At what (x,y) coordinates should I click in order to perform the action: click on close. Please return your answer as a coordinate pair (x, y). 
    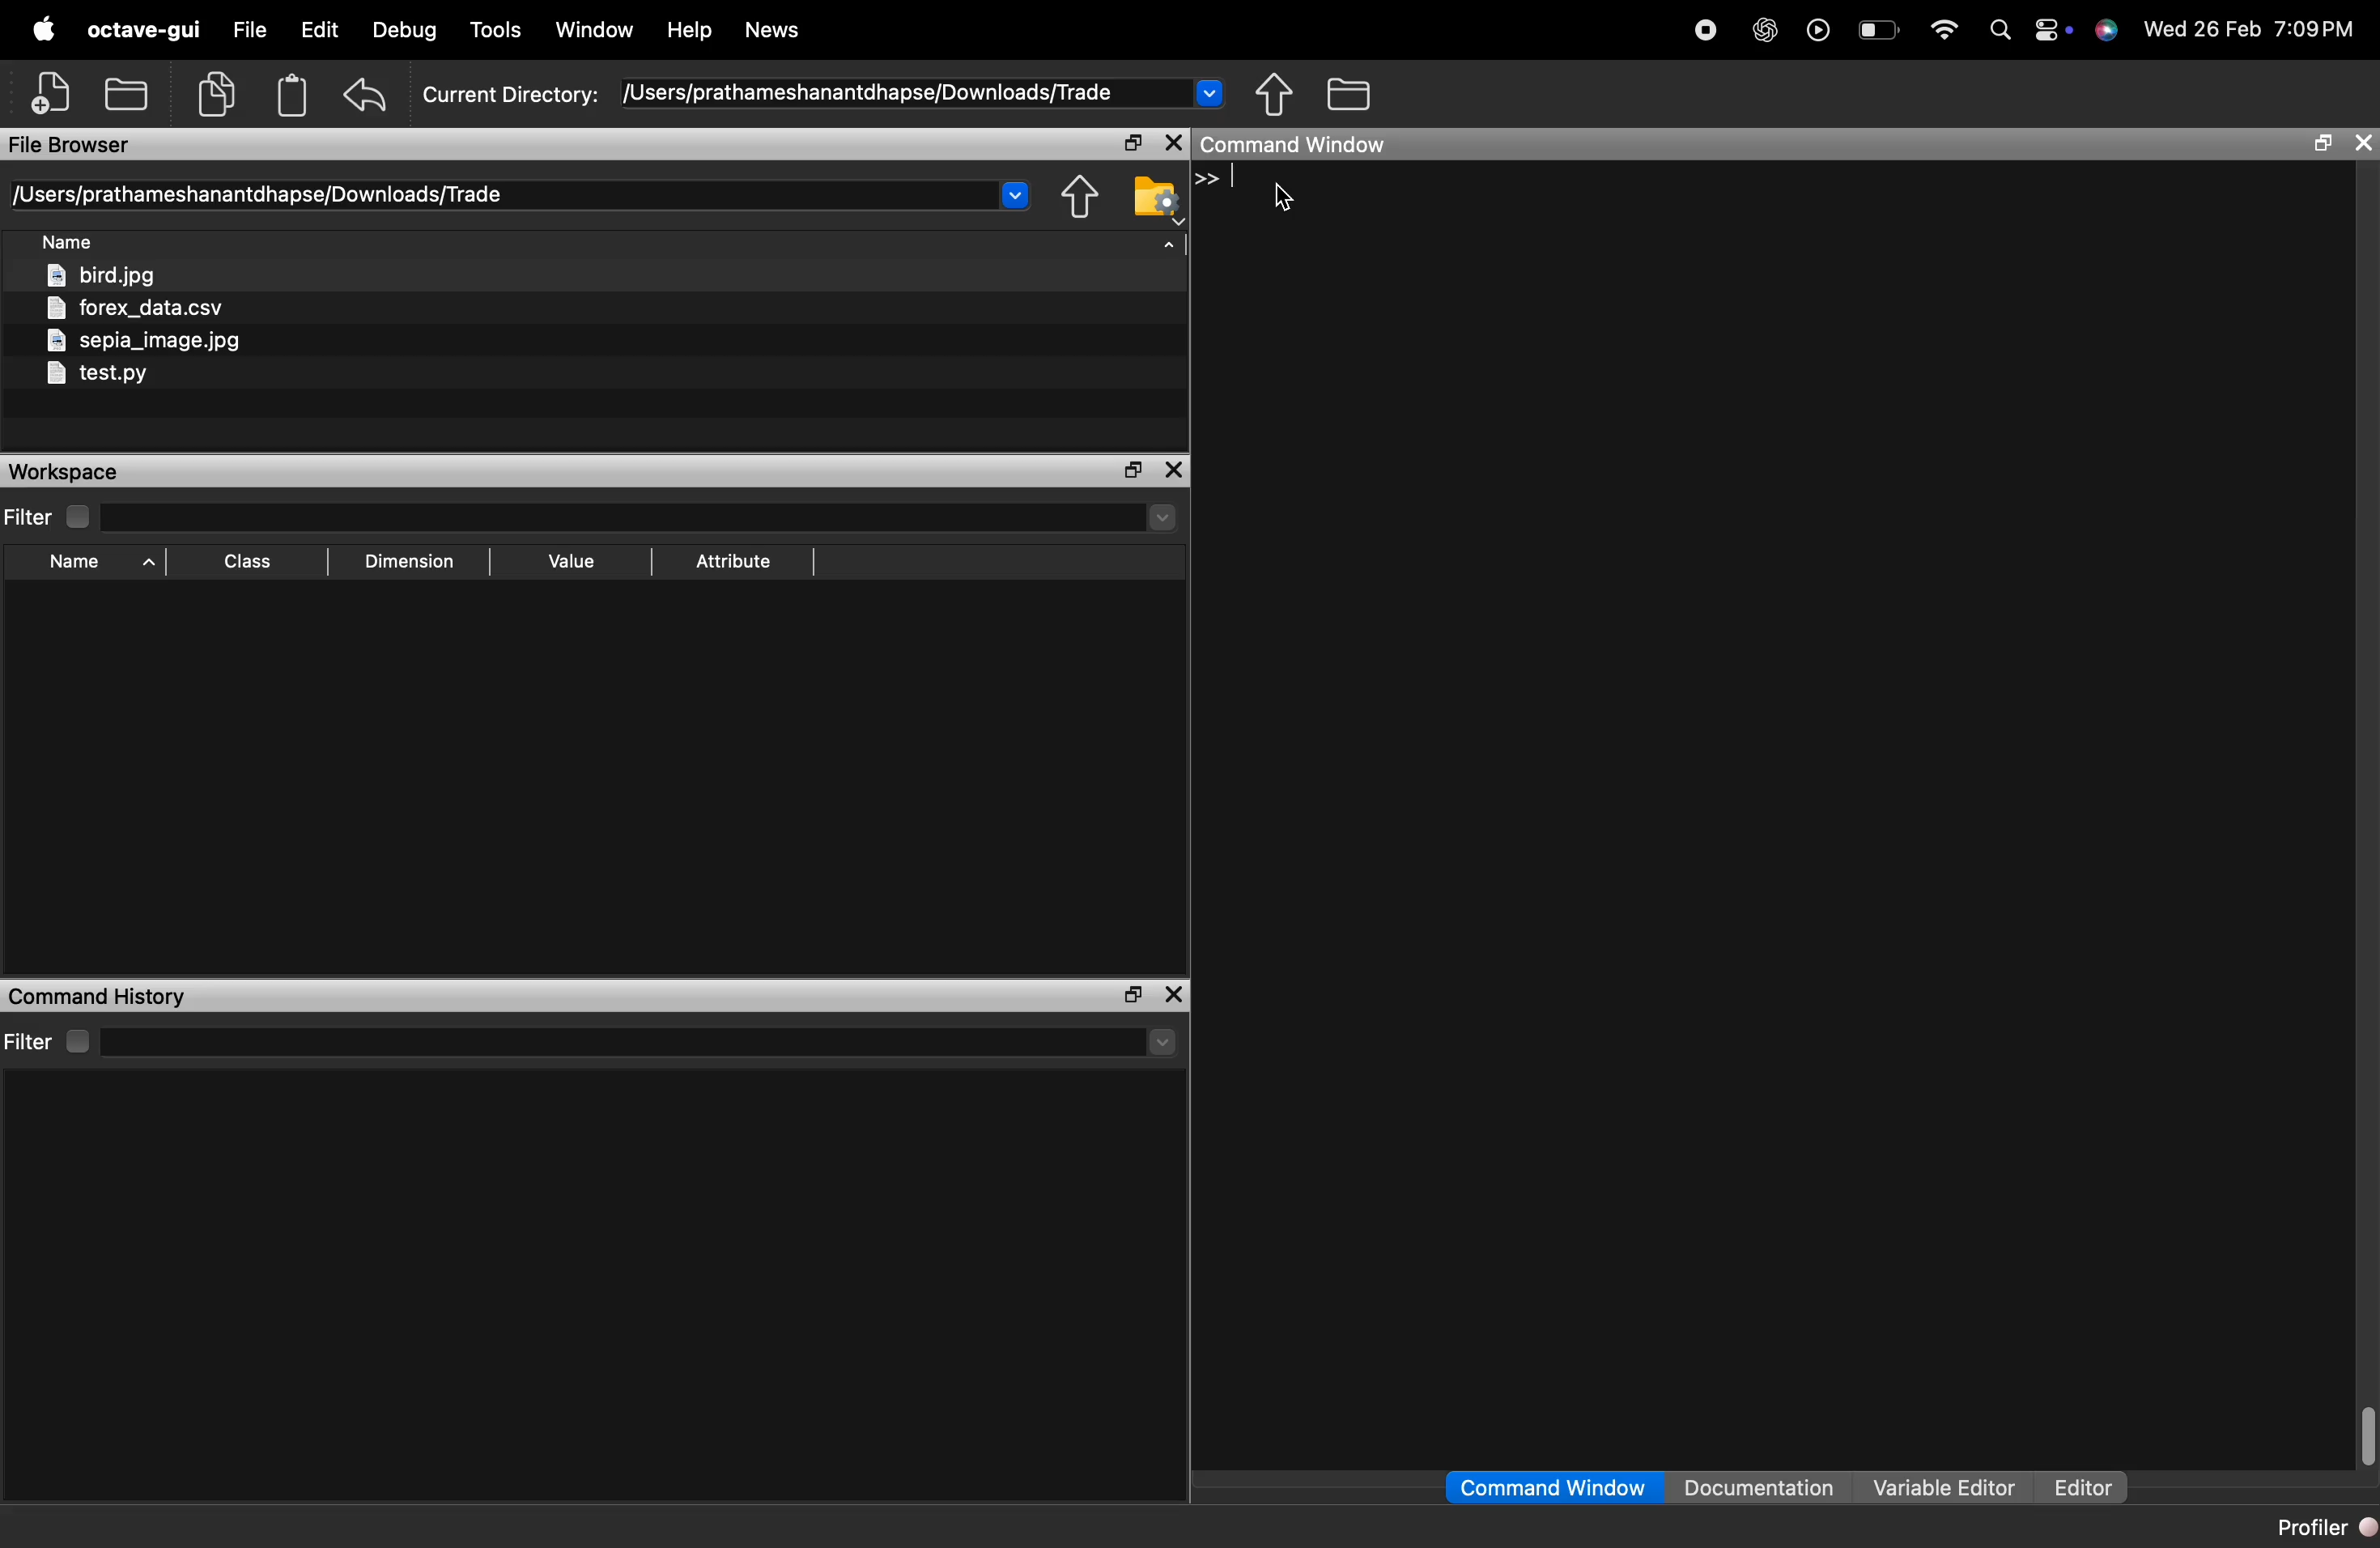
    Looking at the image, I should click on (1175, 469).